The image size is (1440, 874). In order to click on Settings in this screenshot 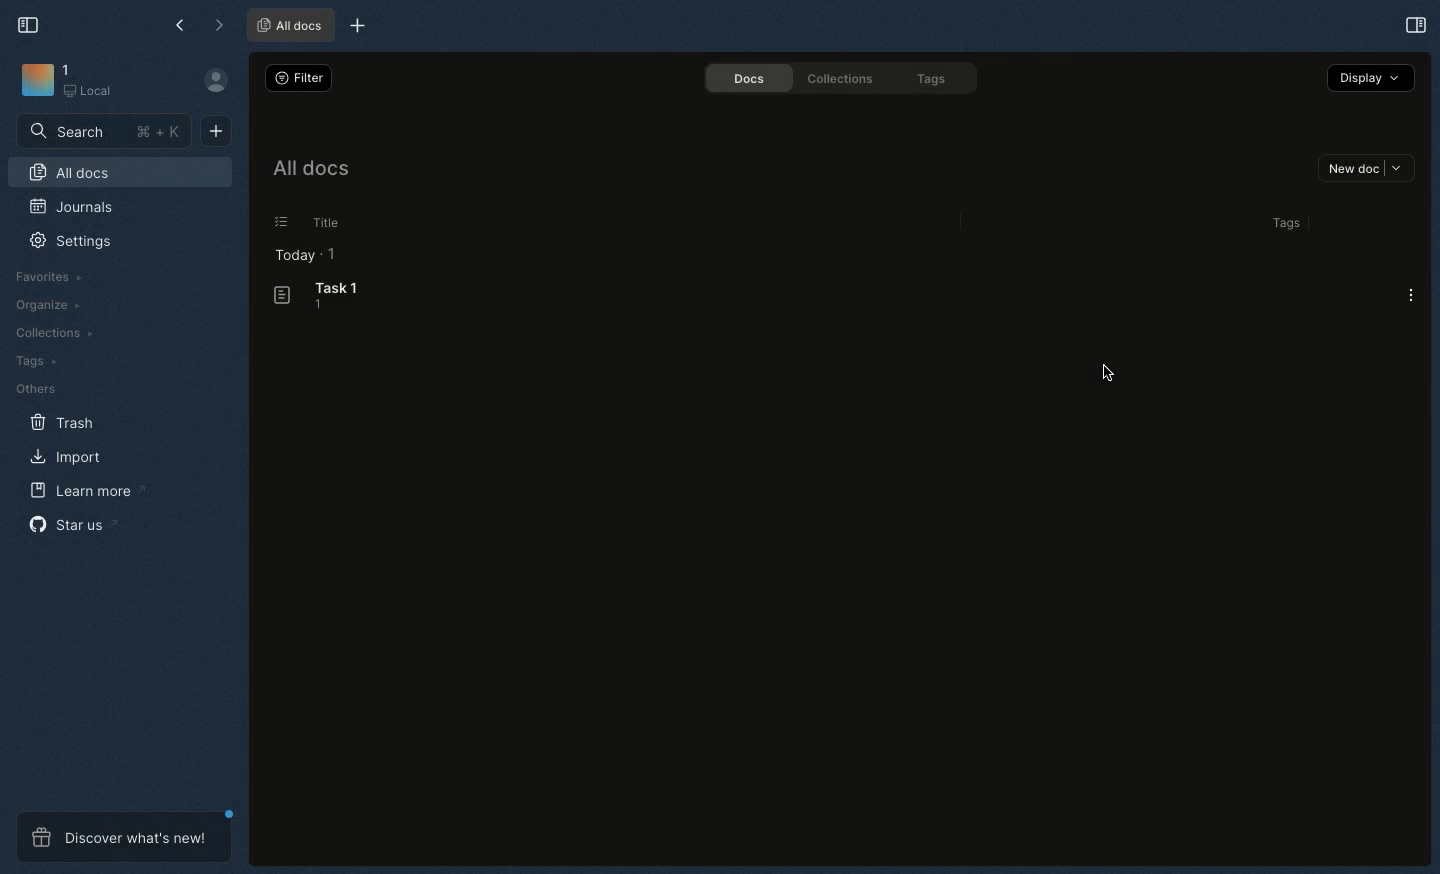, I will do `click(67, 240)`.